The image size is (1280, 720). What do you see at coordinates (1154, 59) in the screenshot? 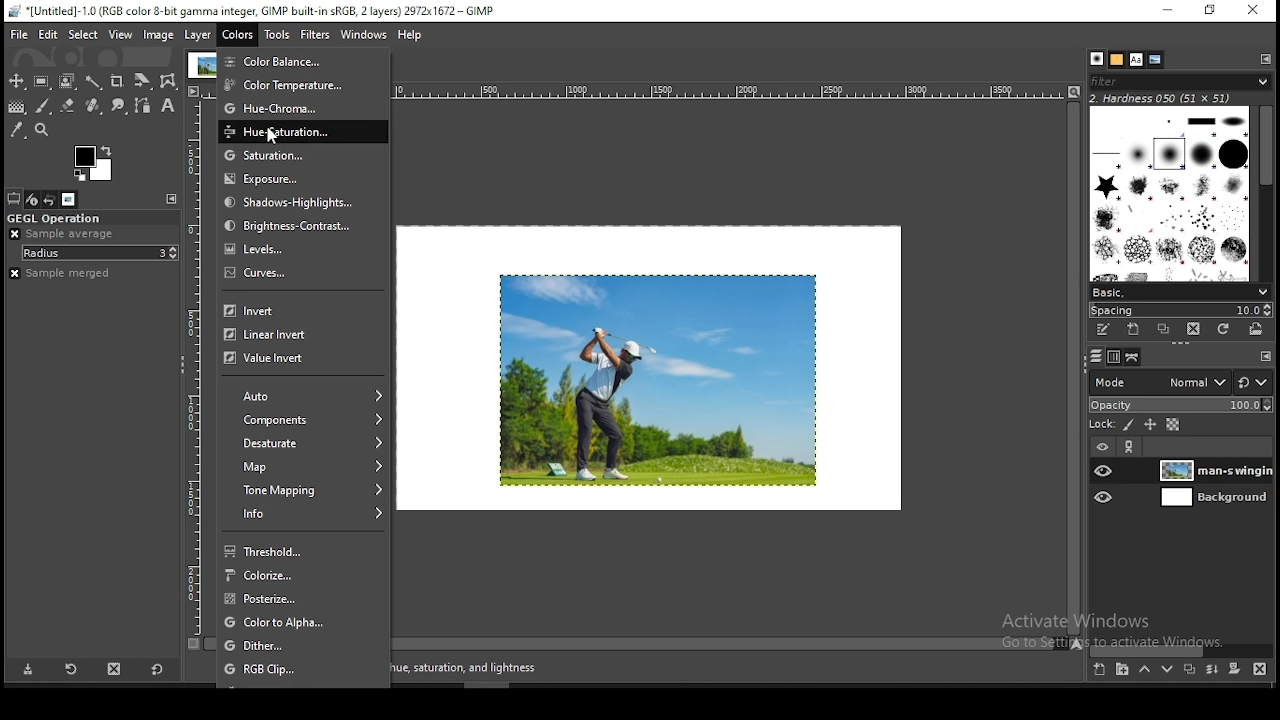
I see `document history` at bounding box center [1154, 59].